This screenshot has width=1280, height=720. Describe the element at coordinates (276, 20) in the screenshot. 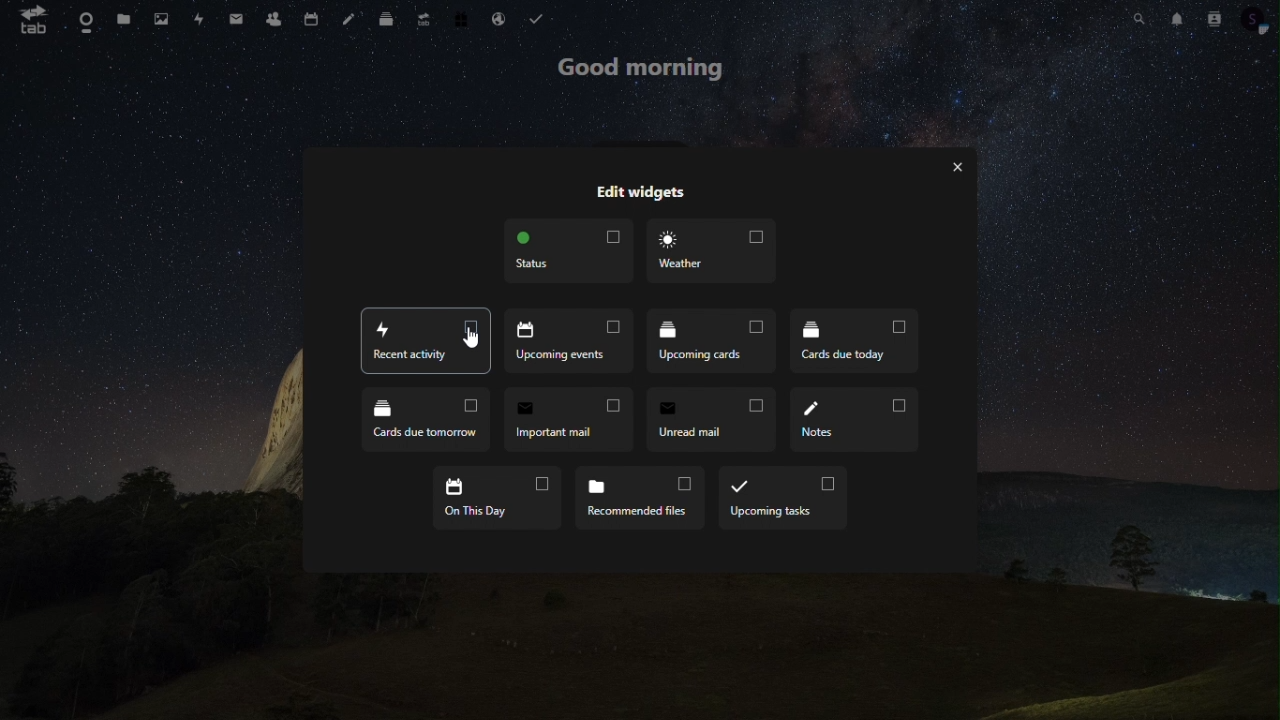

I see `contacts` at that location.